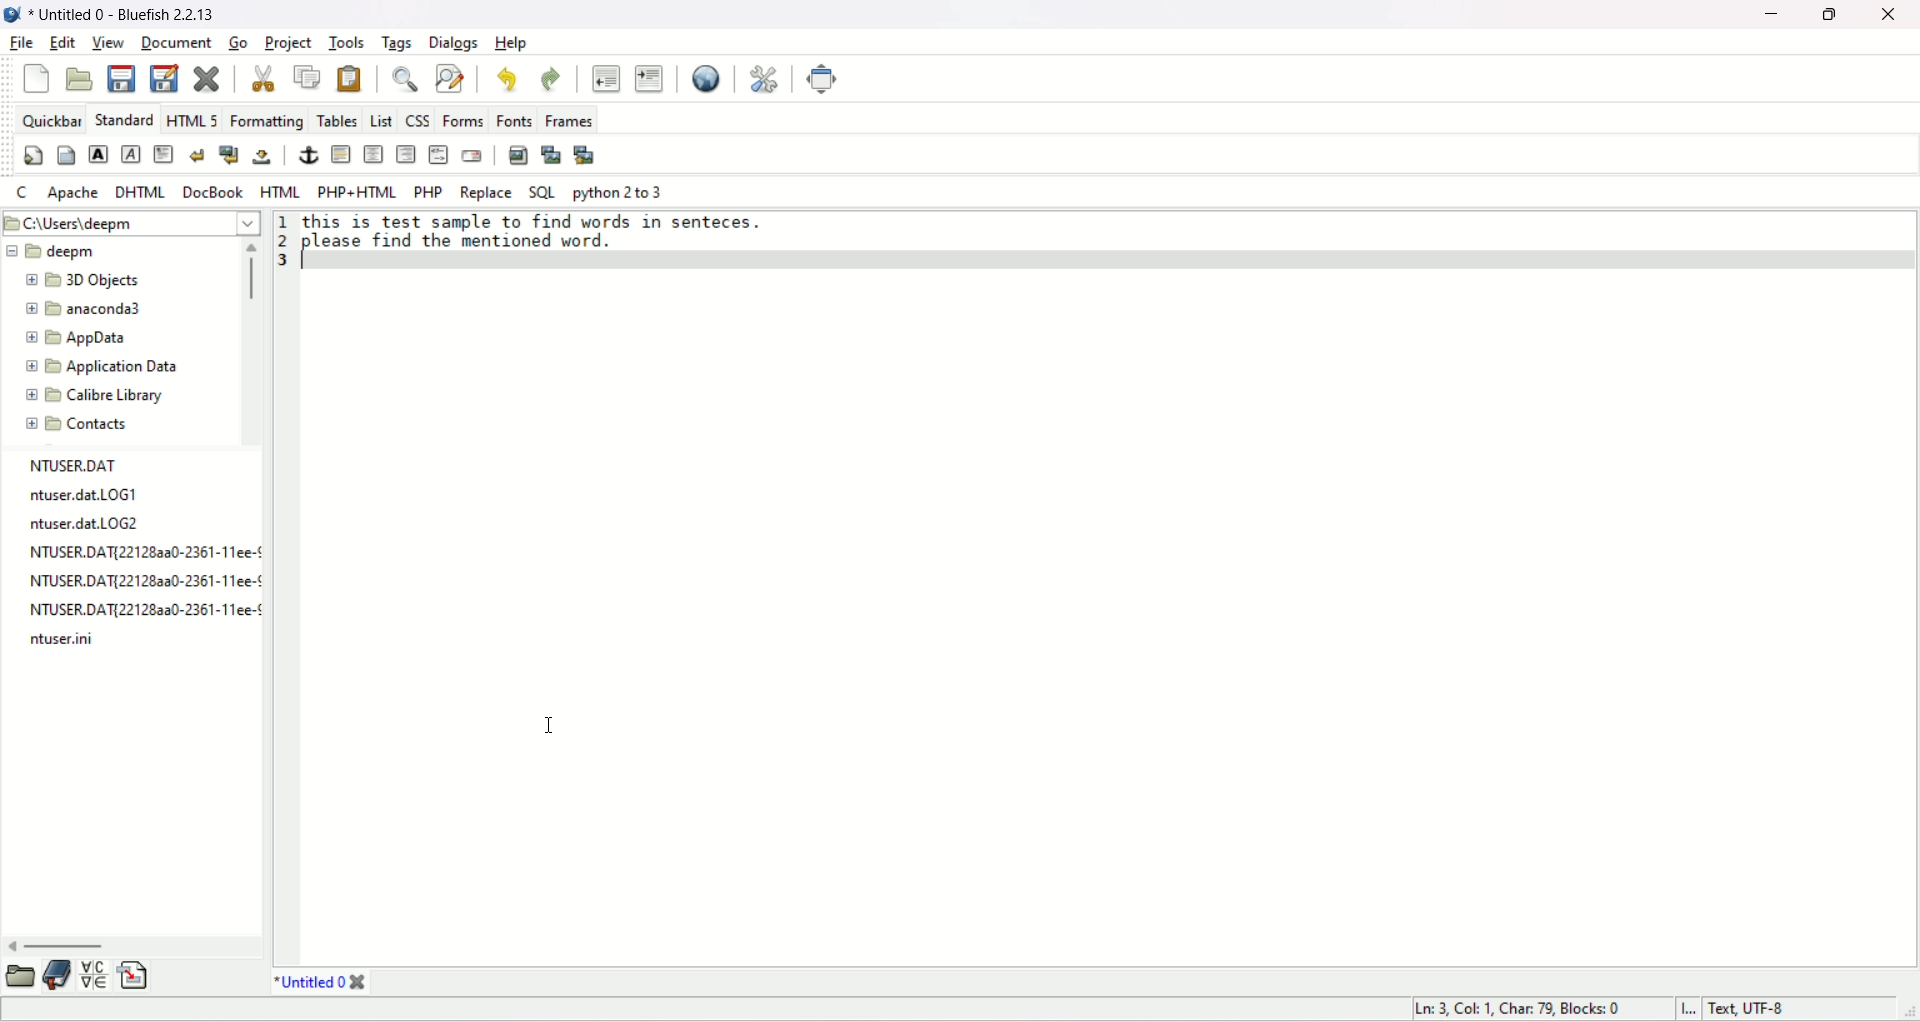 This screenshot has height=1022, width=1920. What do you see at coordinates (87, 525) in the screenshot?
I see `ntuser.dat.LOG2` at bounding box center [87, 525].